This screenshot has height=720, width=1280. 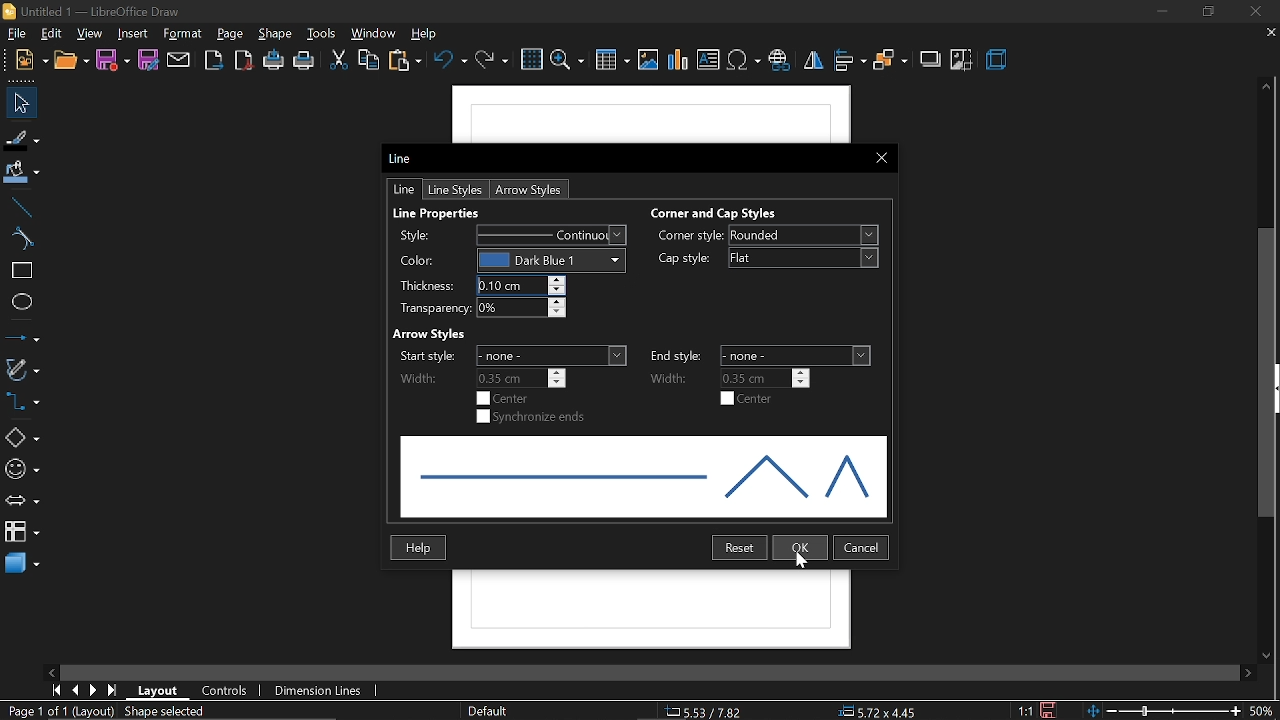 What do you see at coordinates (740, 548) in the screenshot?
I see `reset` at bounding box center [740, 548].